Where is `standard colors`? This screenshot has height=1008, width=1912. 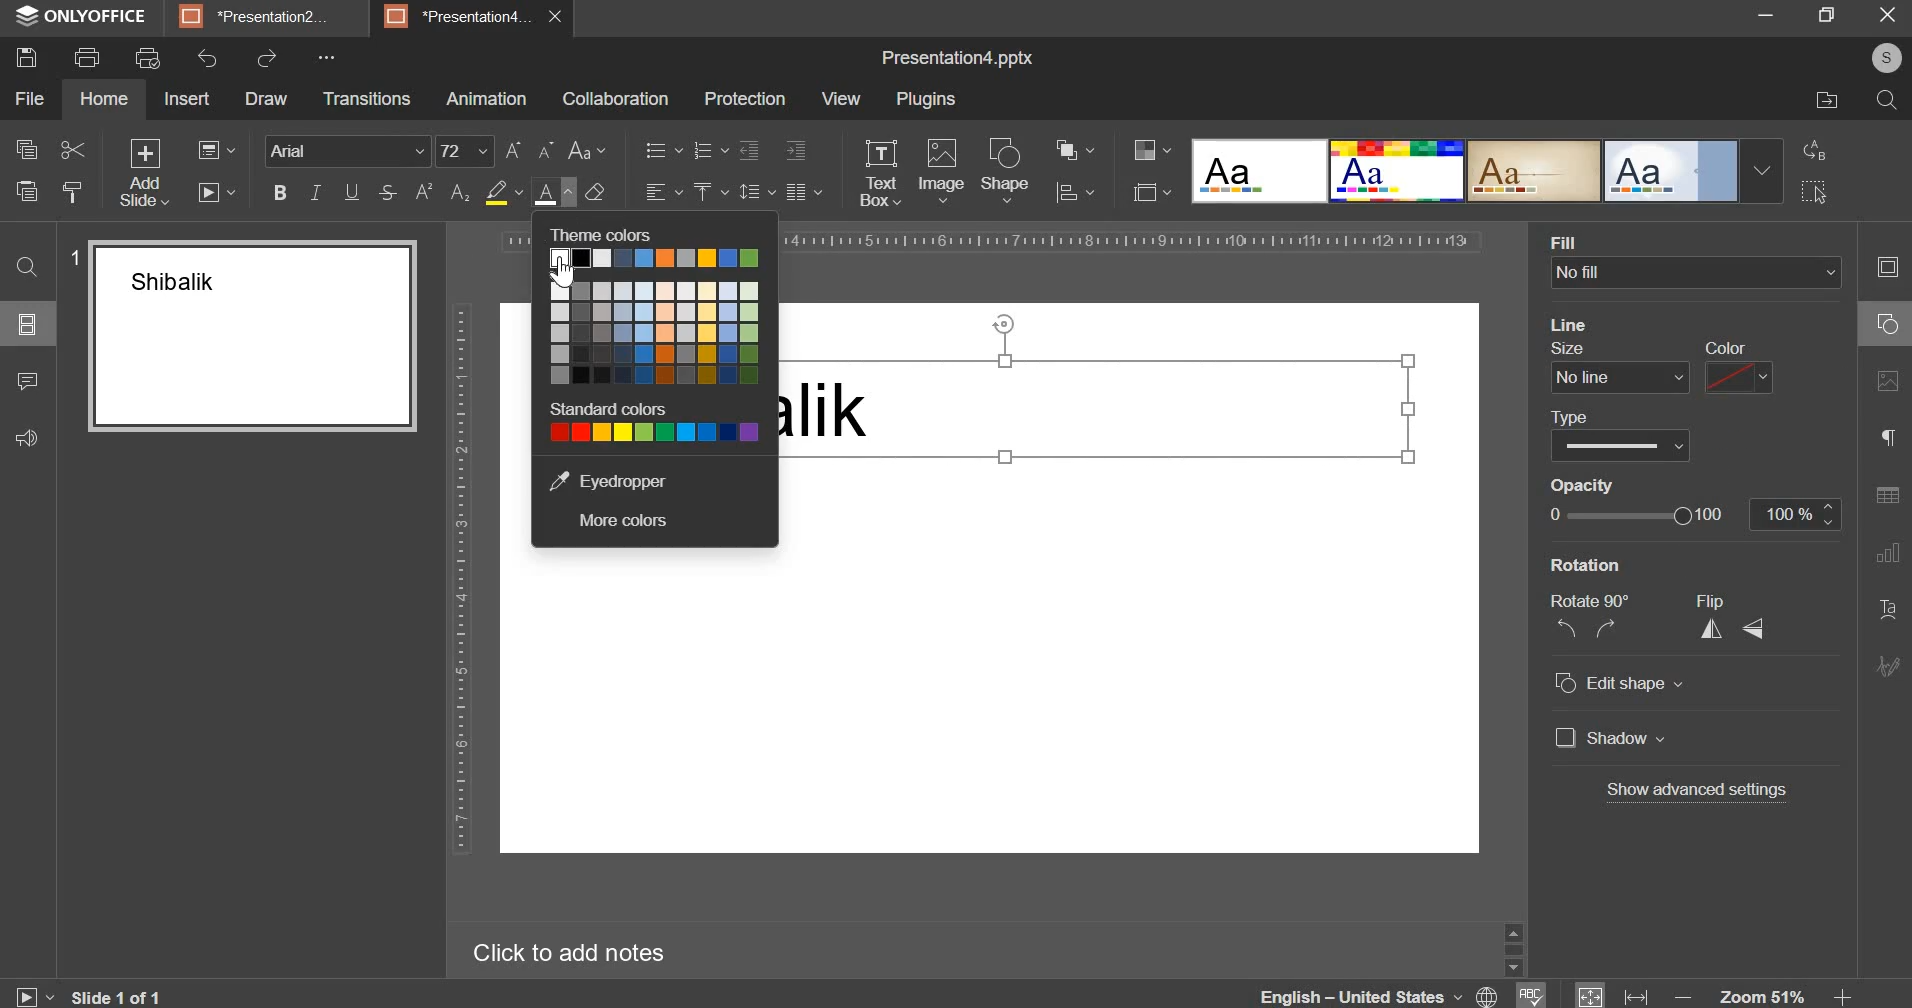
standard colors is located at coordinates (654, 431).